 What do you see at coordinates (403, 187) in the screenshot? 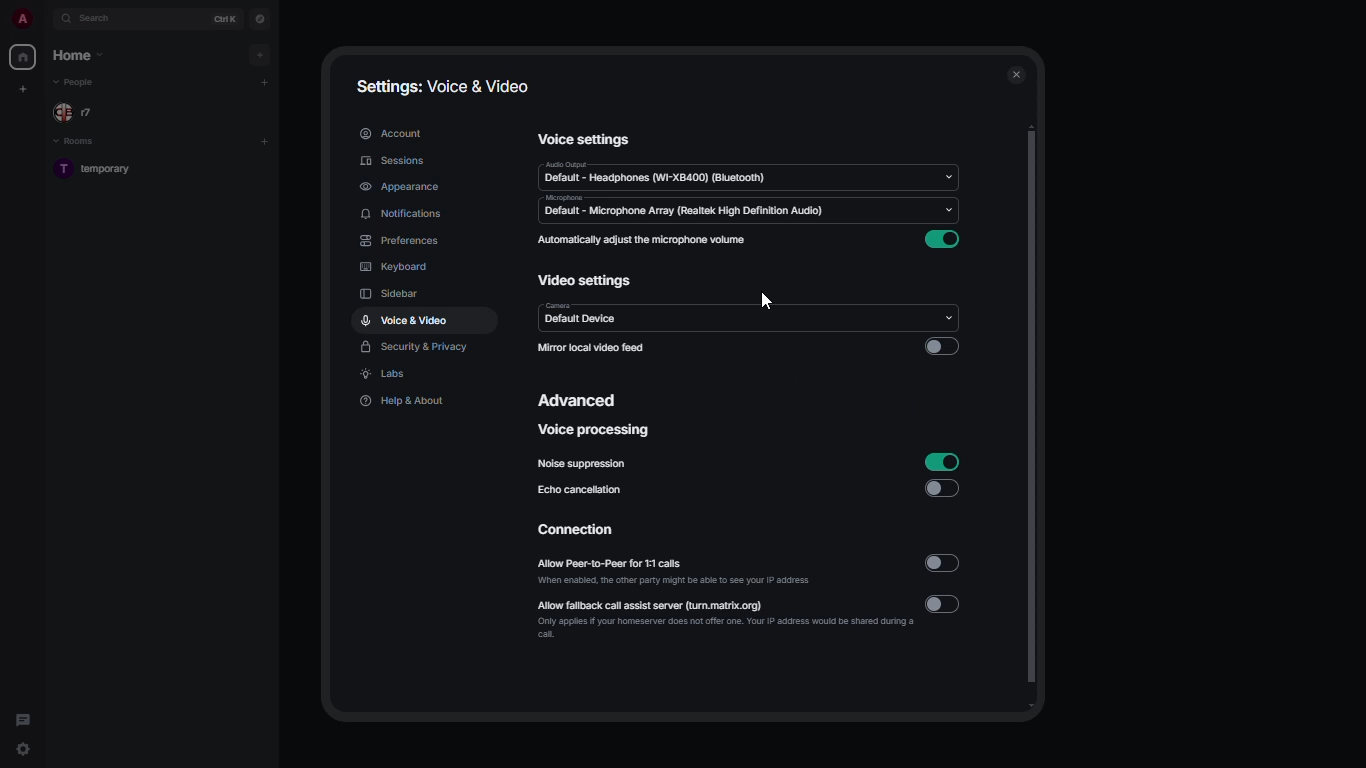
I see `appearance` at bounding box center [403, 187].